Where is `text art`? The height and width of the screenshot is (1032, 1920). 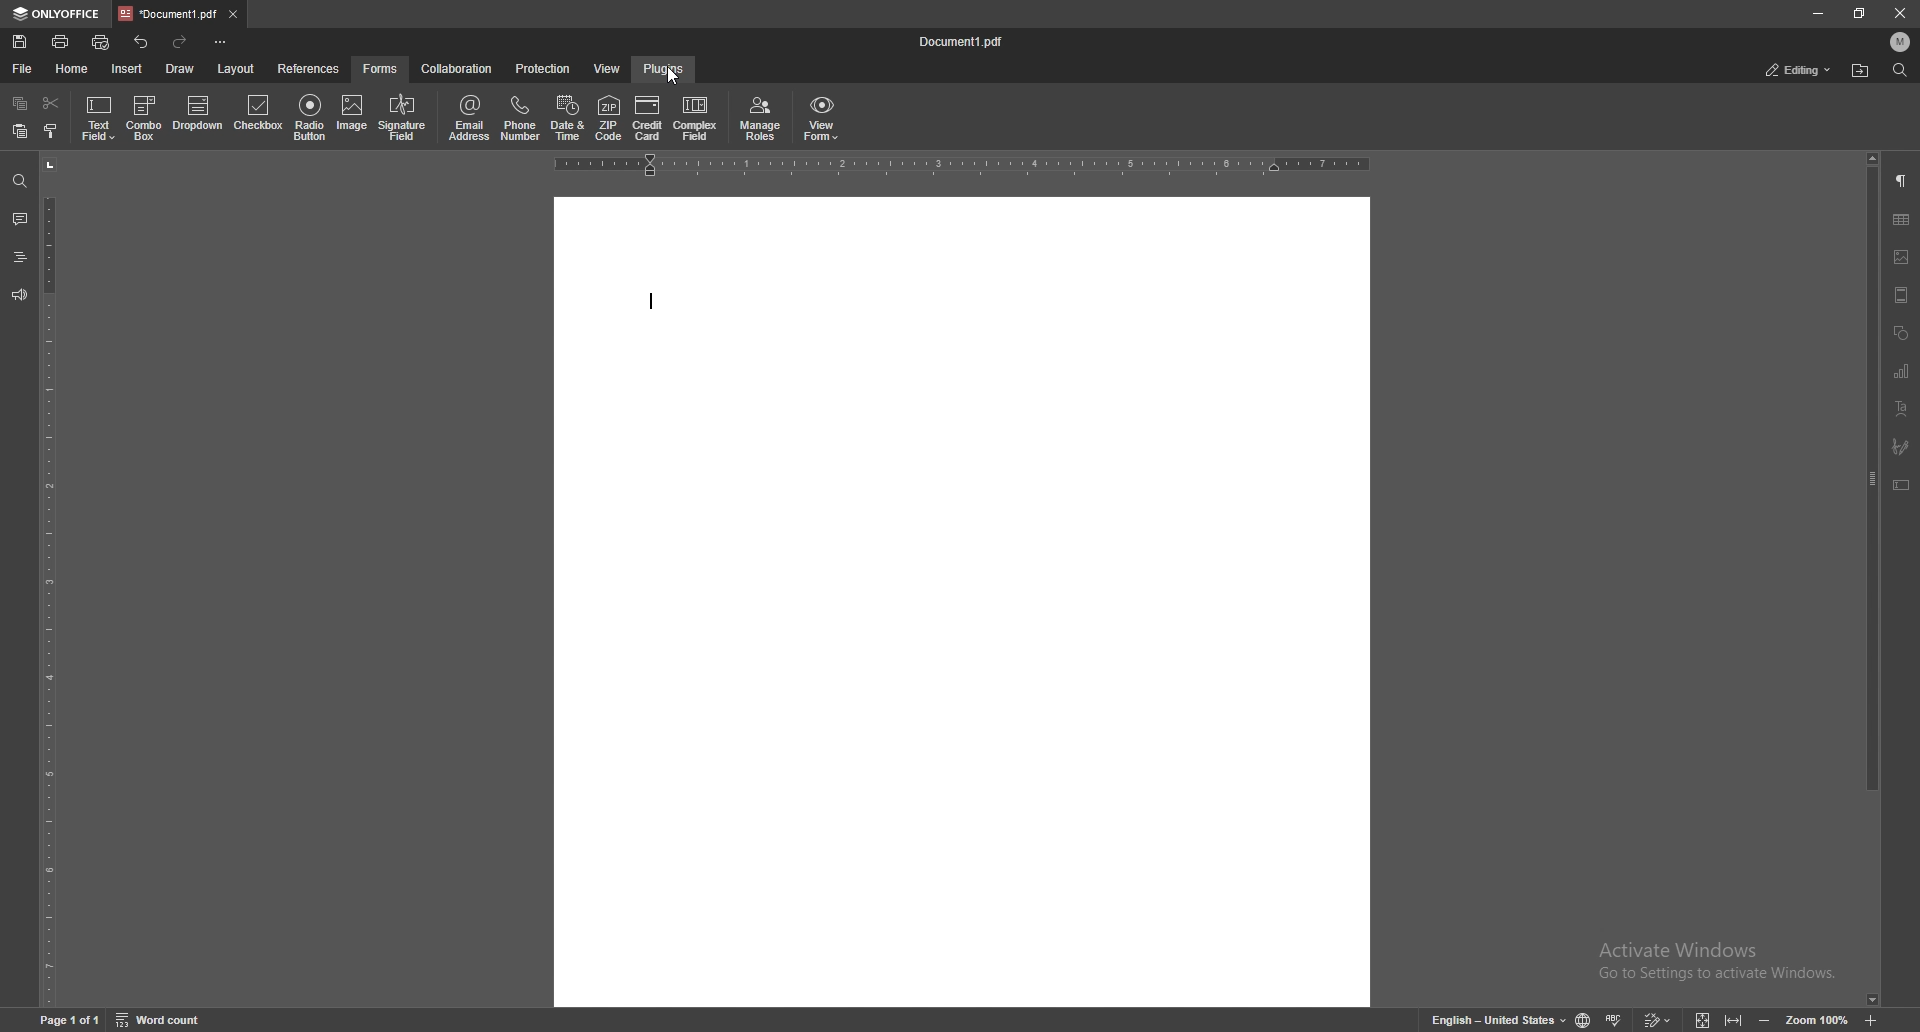
text art is located at coordinates (1903, 408).